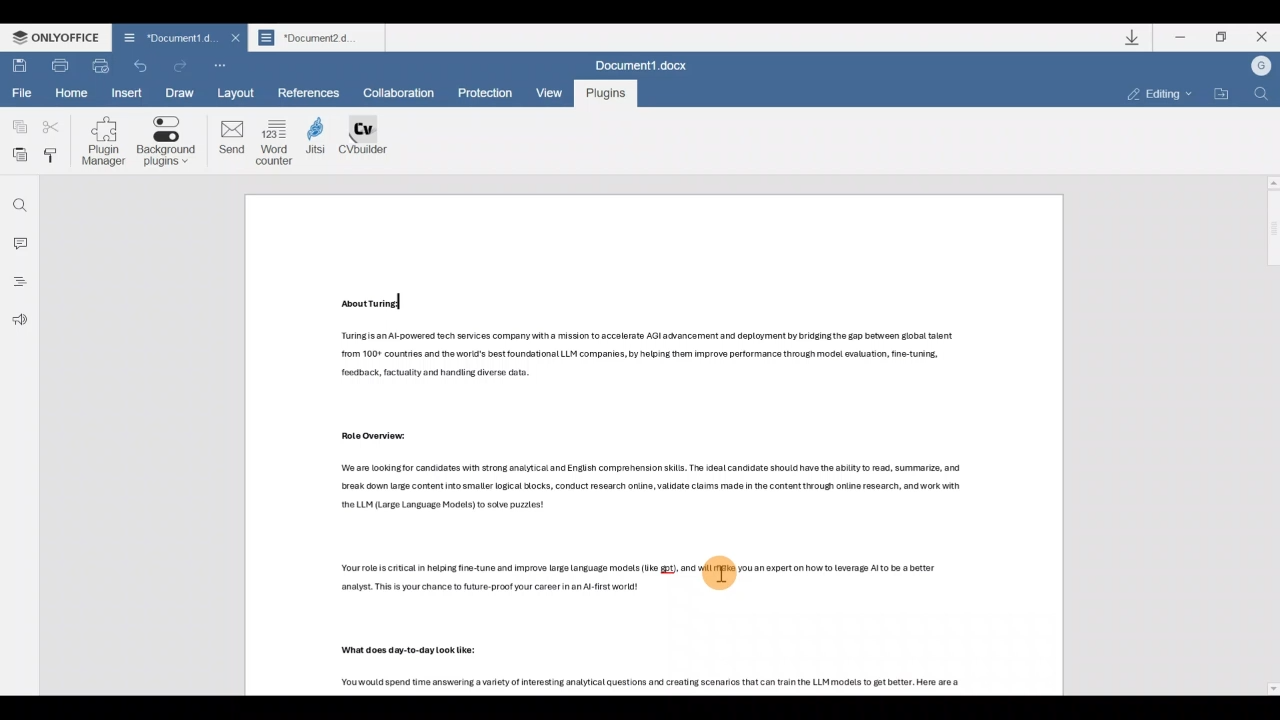 This screenshot has width=1280, height=720. What do you see at coordinates (396, 91) in the screenshot?
I see `Collaboration` at bounding box center [396, 91].